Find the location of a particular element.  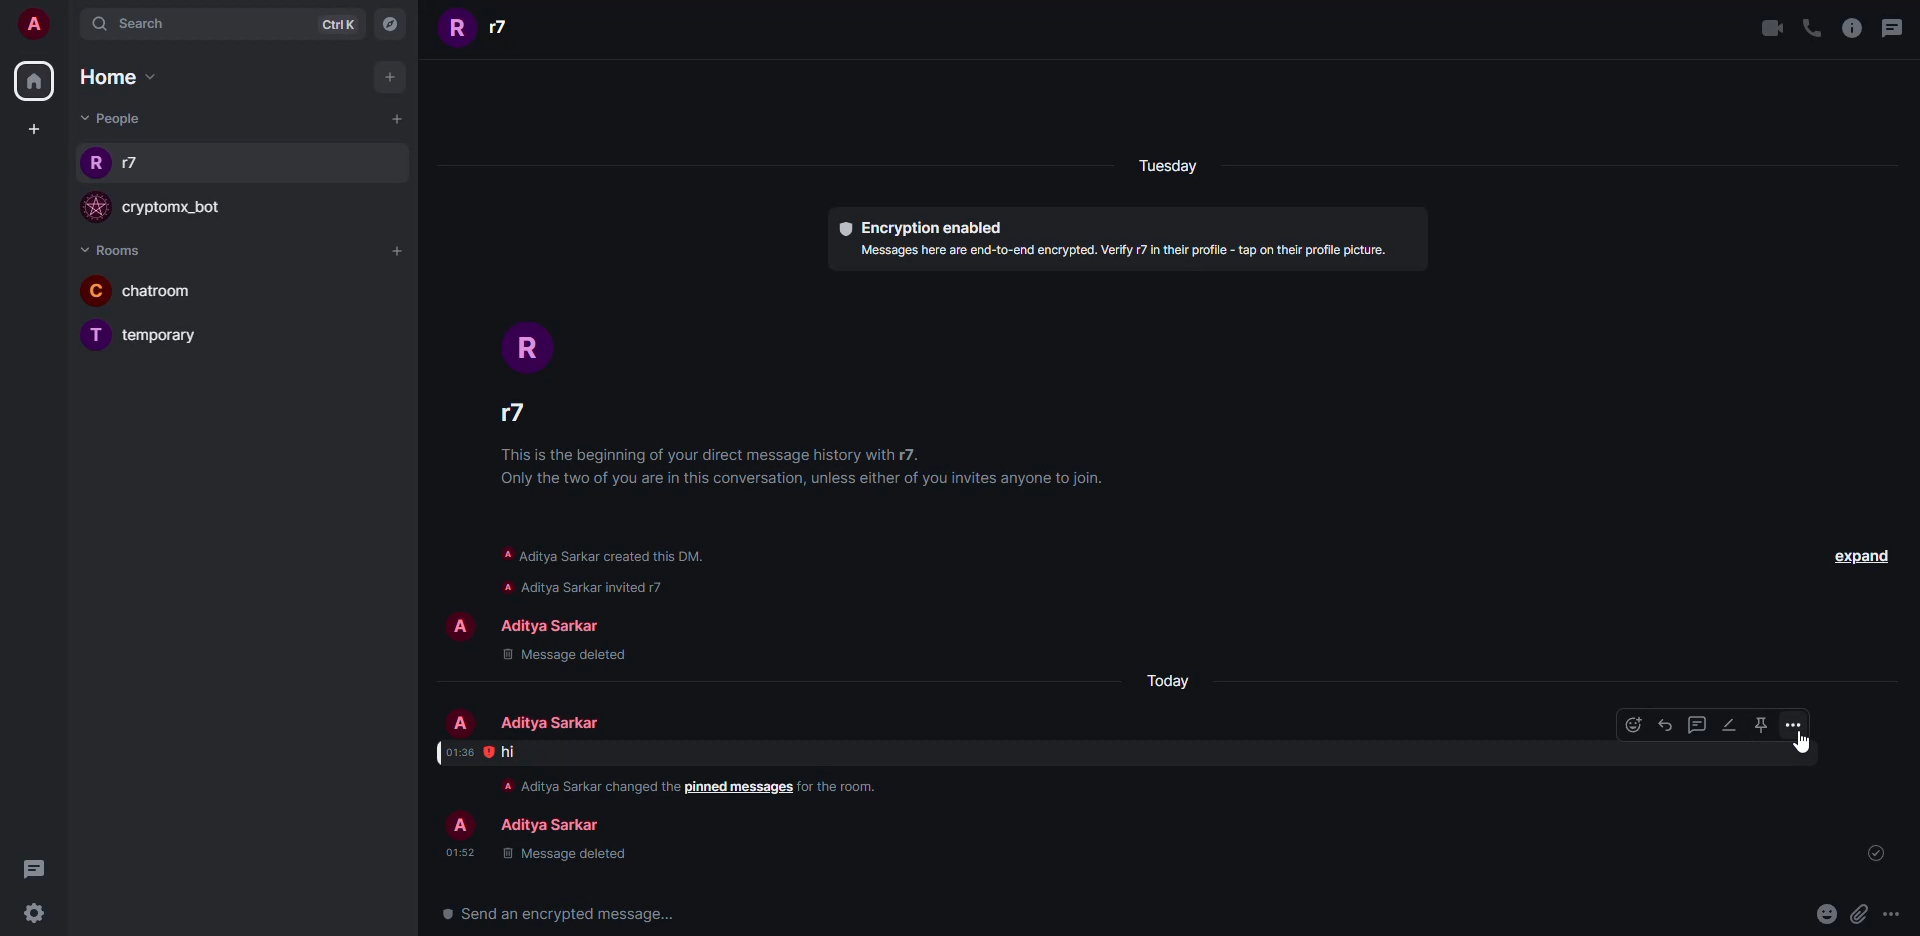

emoji is located at coordinates (1633, 724).